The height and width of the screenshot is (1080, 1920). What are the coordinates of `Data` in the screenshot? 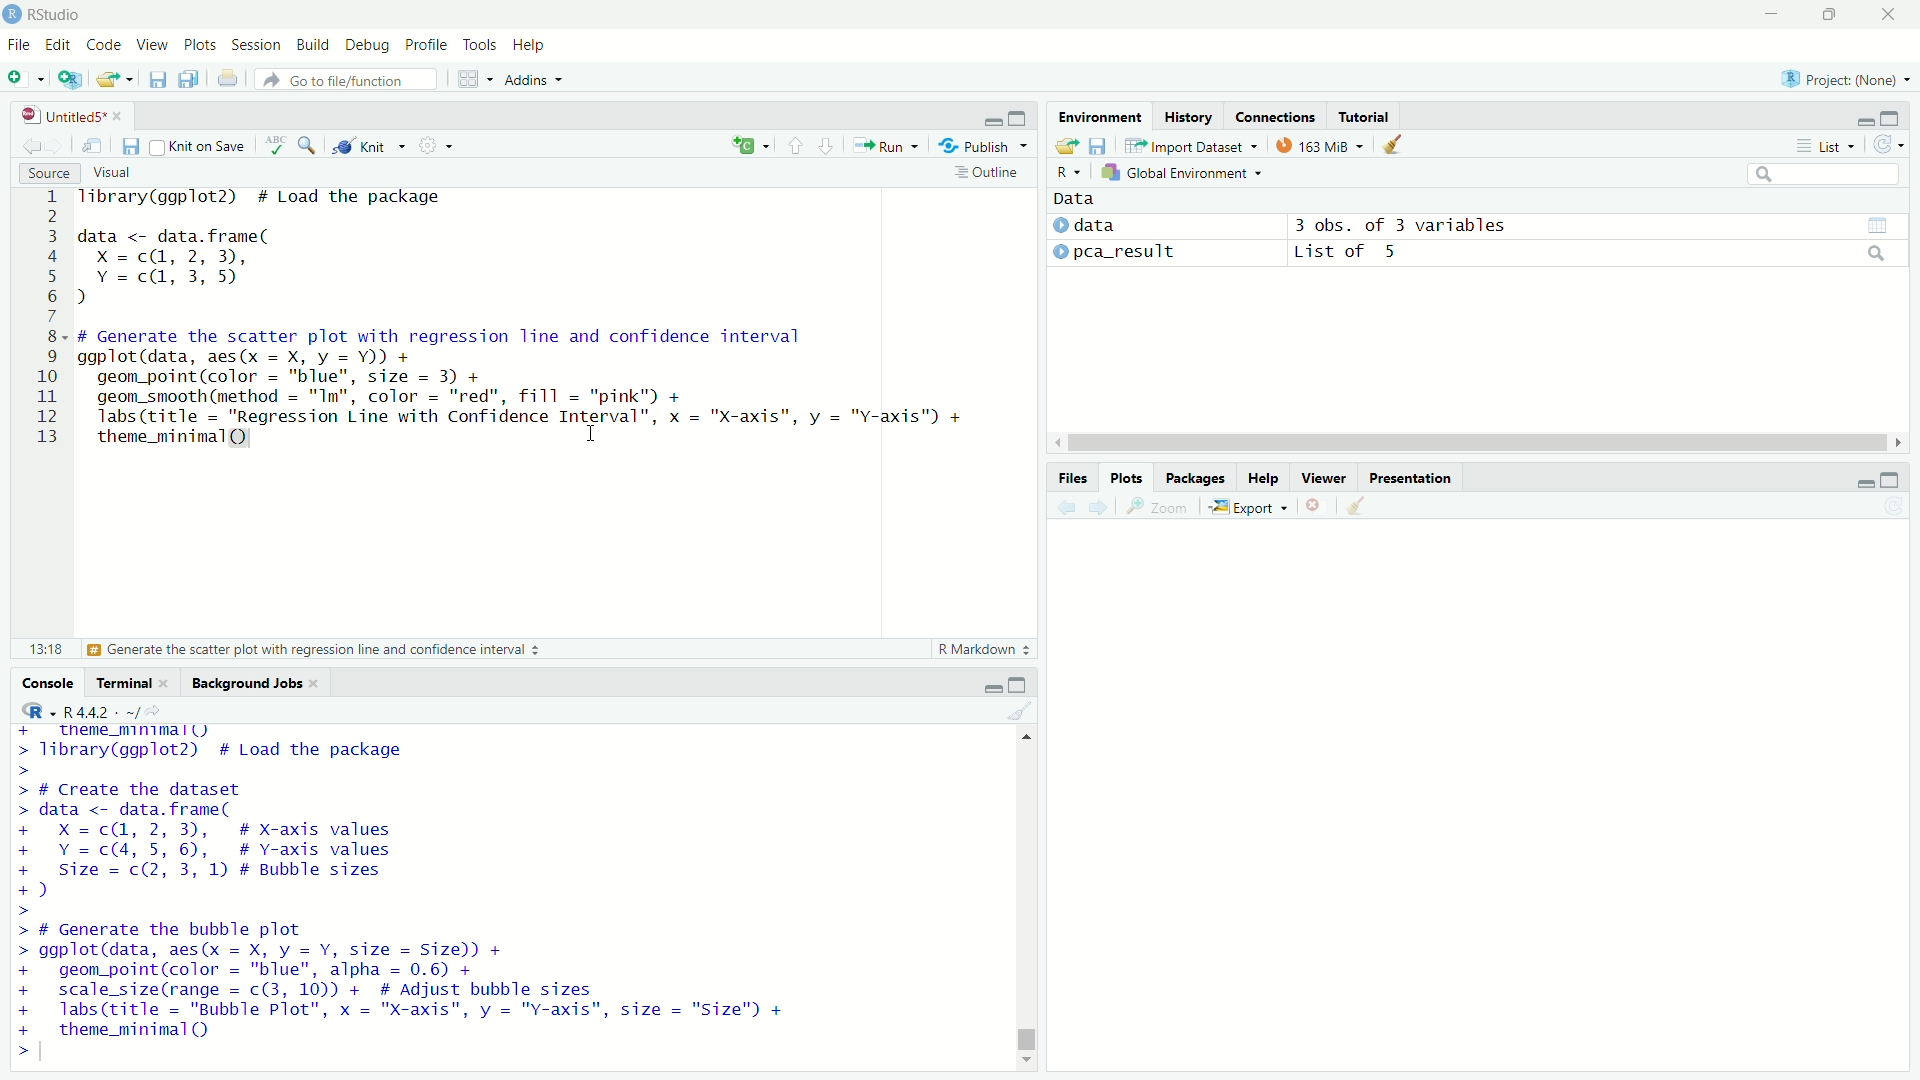 It's located at (1073, 199).